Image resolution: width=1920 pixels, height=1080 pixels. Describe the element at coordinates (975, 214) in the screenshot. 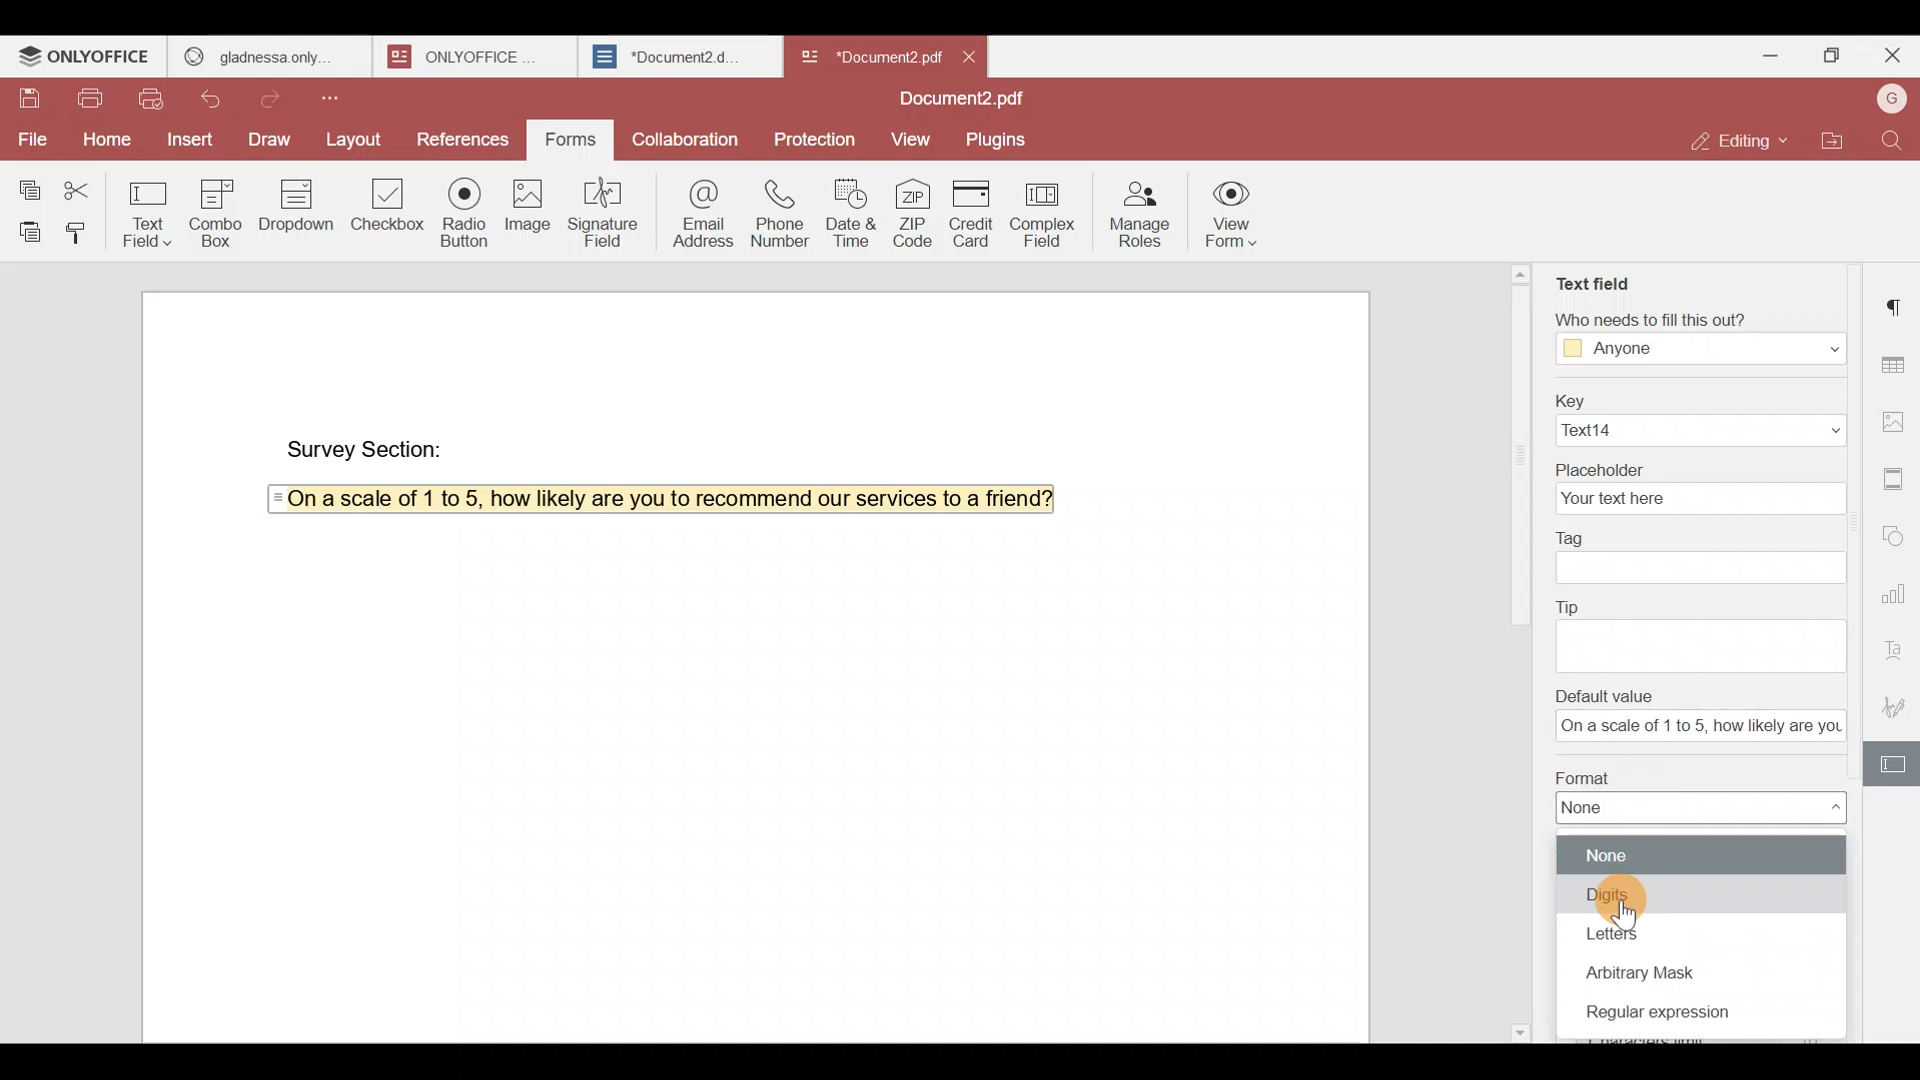

I see `Credit card` at that location.